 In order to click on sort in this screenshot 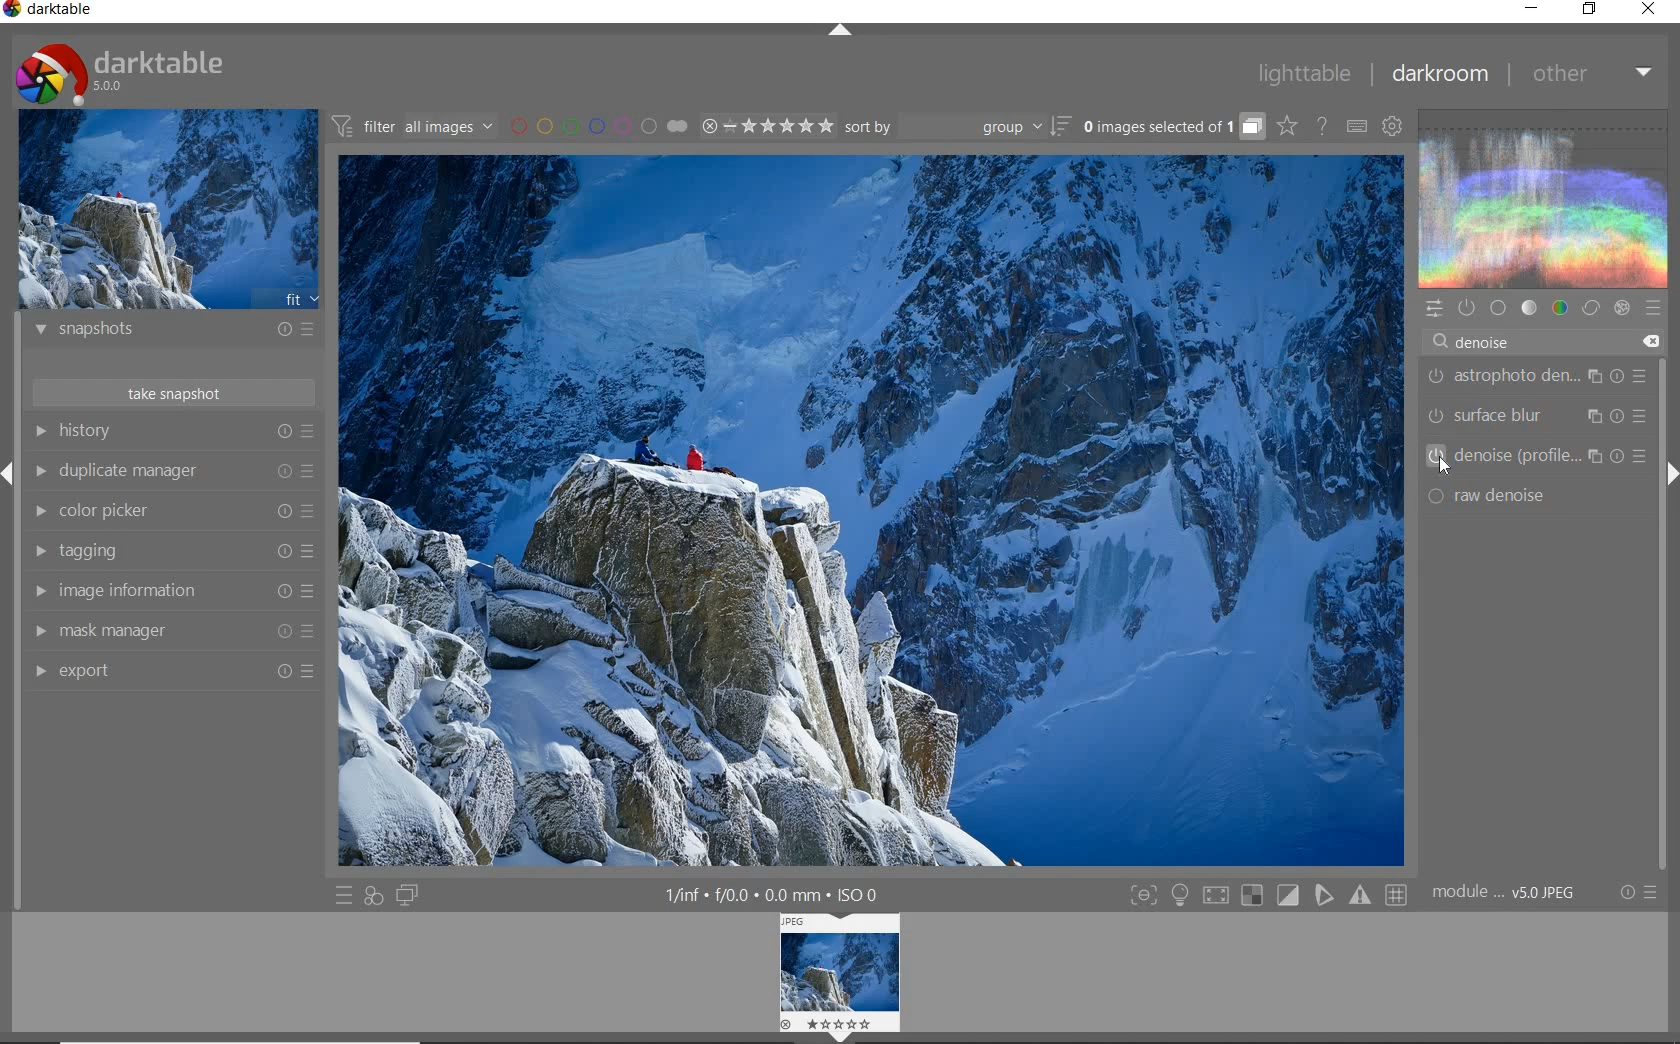, I will do `click(957, 127)`.